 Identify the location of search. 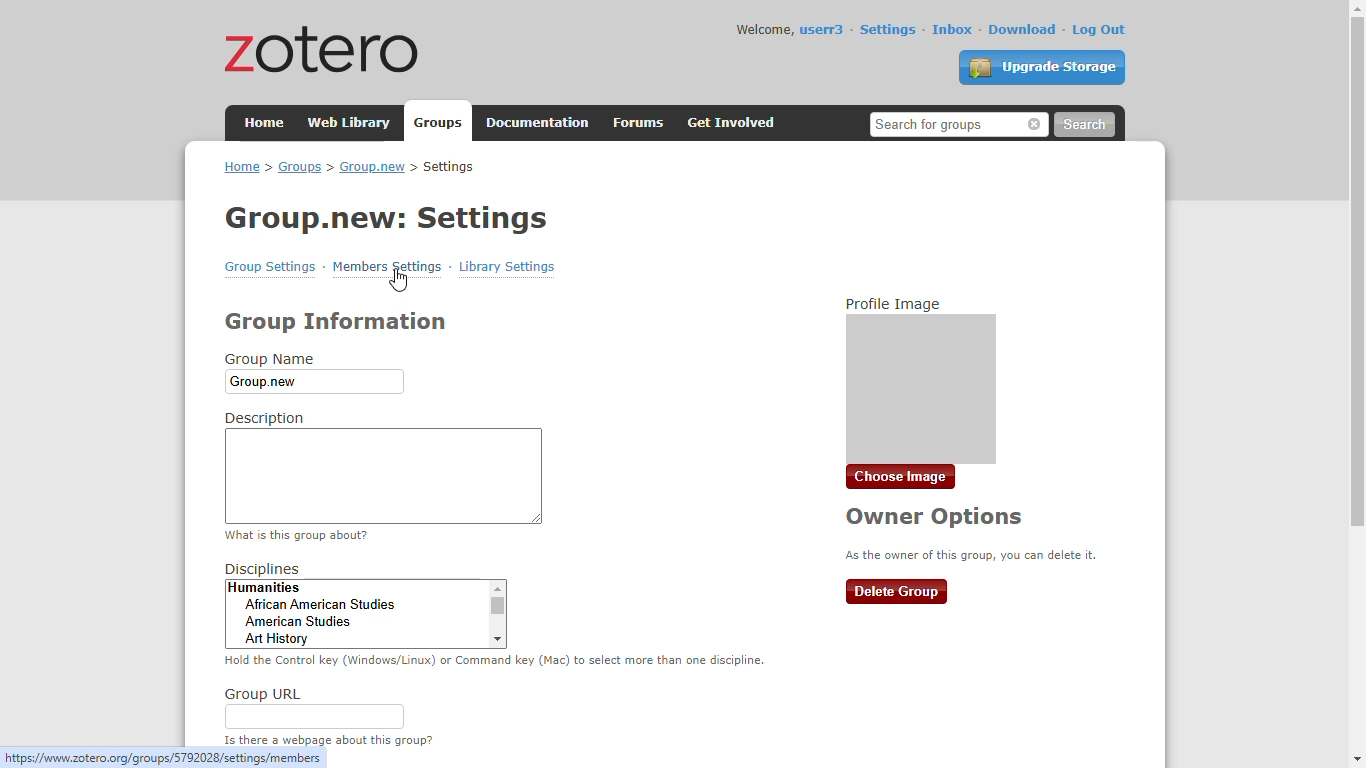
(1084, 125).